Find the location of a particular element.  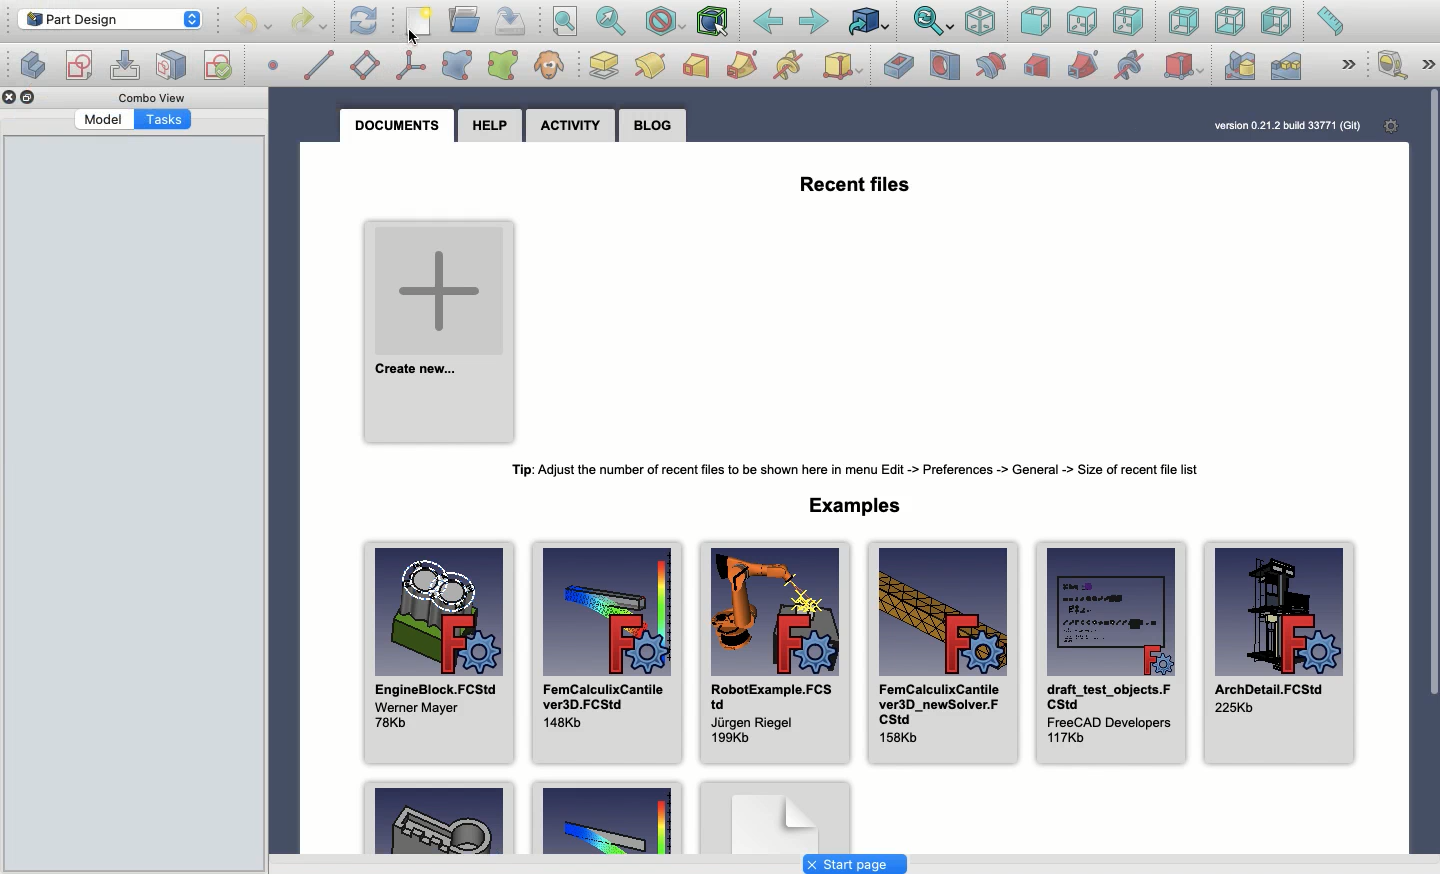

Documents is located at coordinates (398, 123).